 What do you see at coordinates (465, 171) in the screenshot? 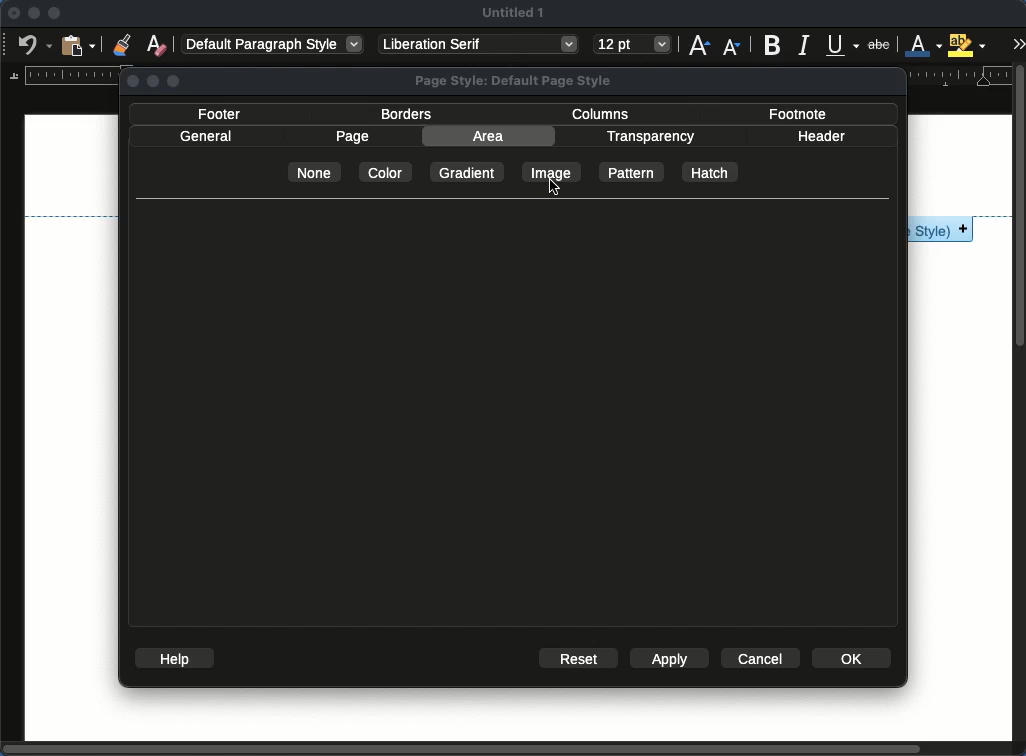
I see `gradient` at bounding box center [465, 171].